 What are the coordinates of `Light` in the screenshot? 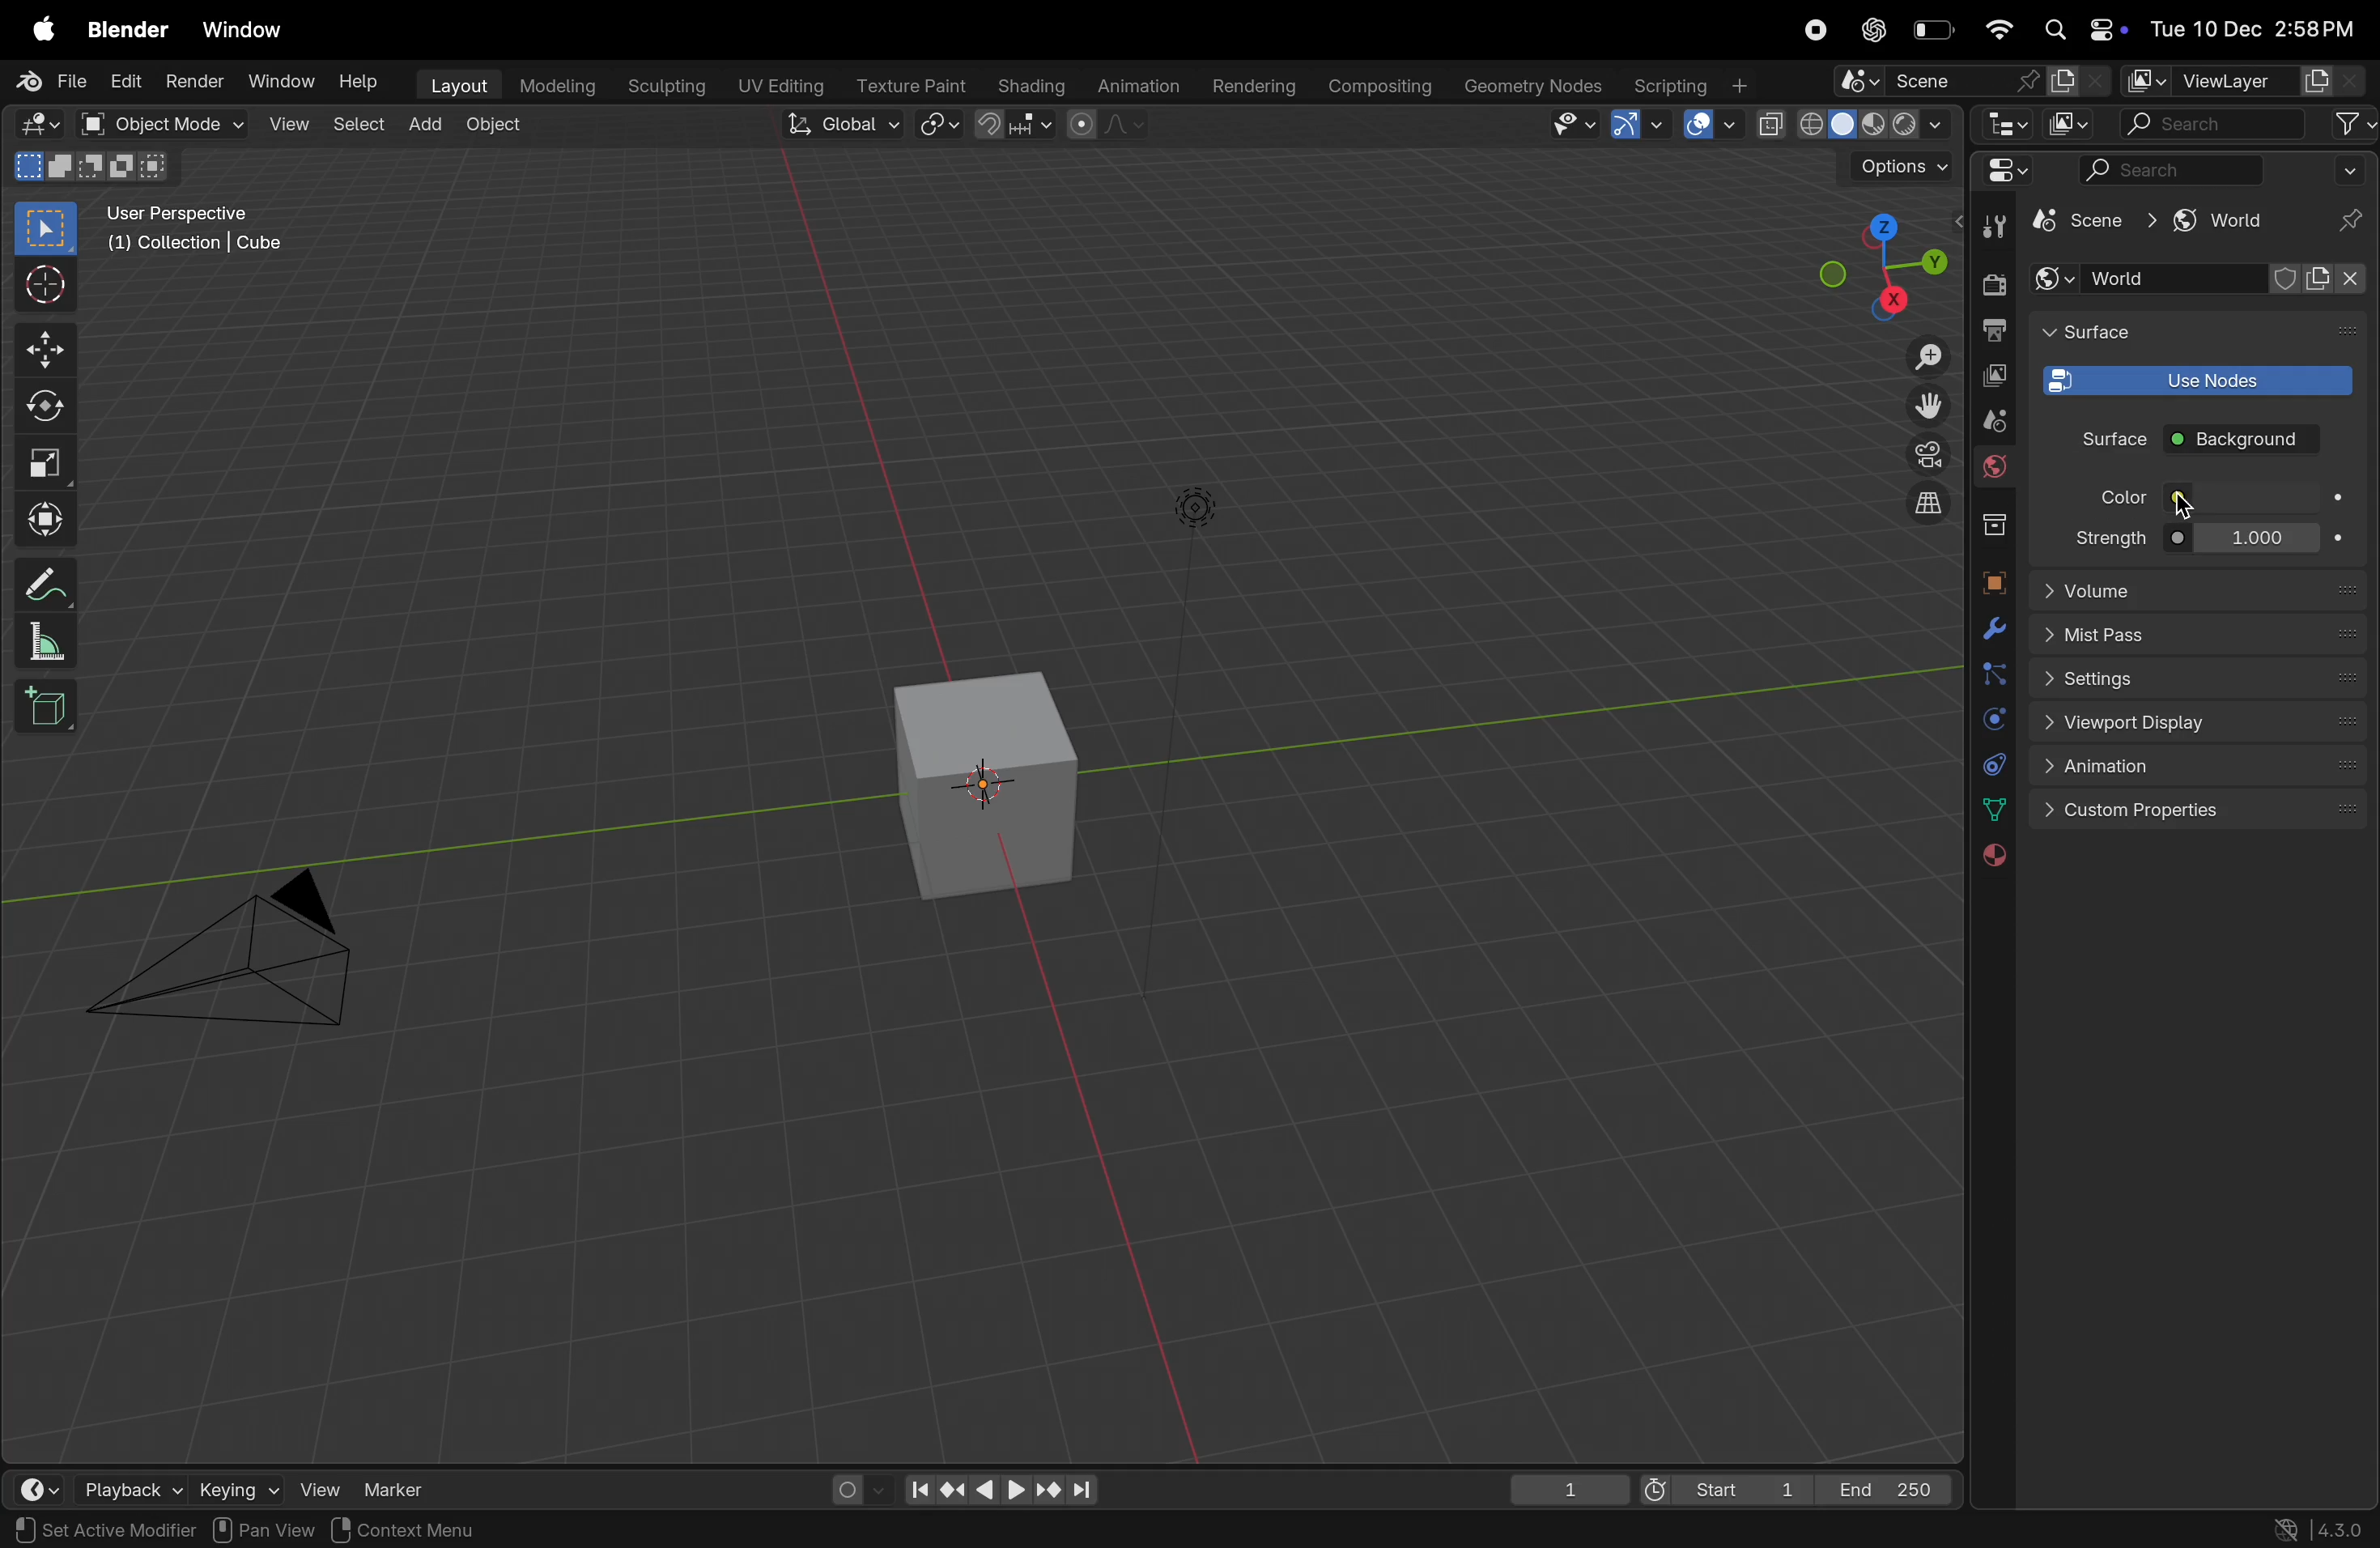 It's located at (1199, 508).